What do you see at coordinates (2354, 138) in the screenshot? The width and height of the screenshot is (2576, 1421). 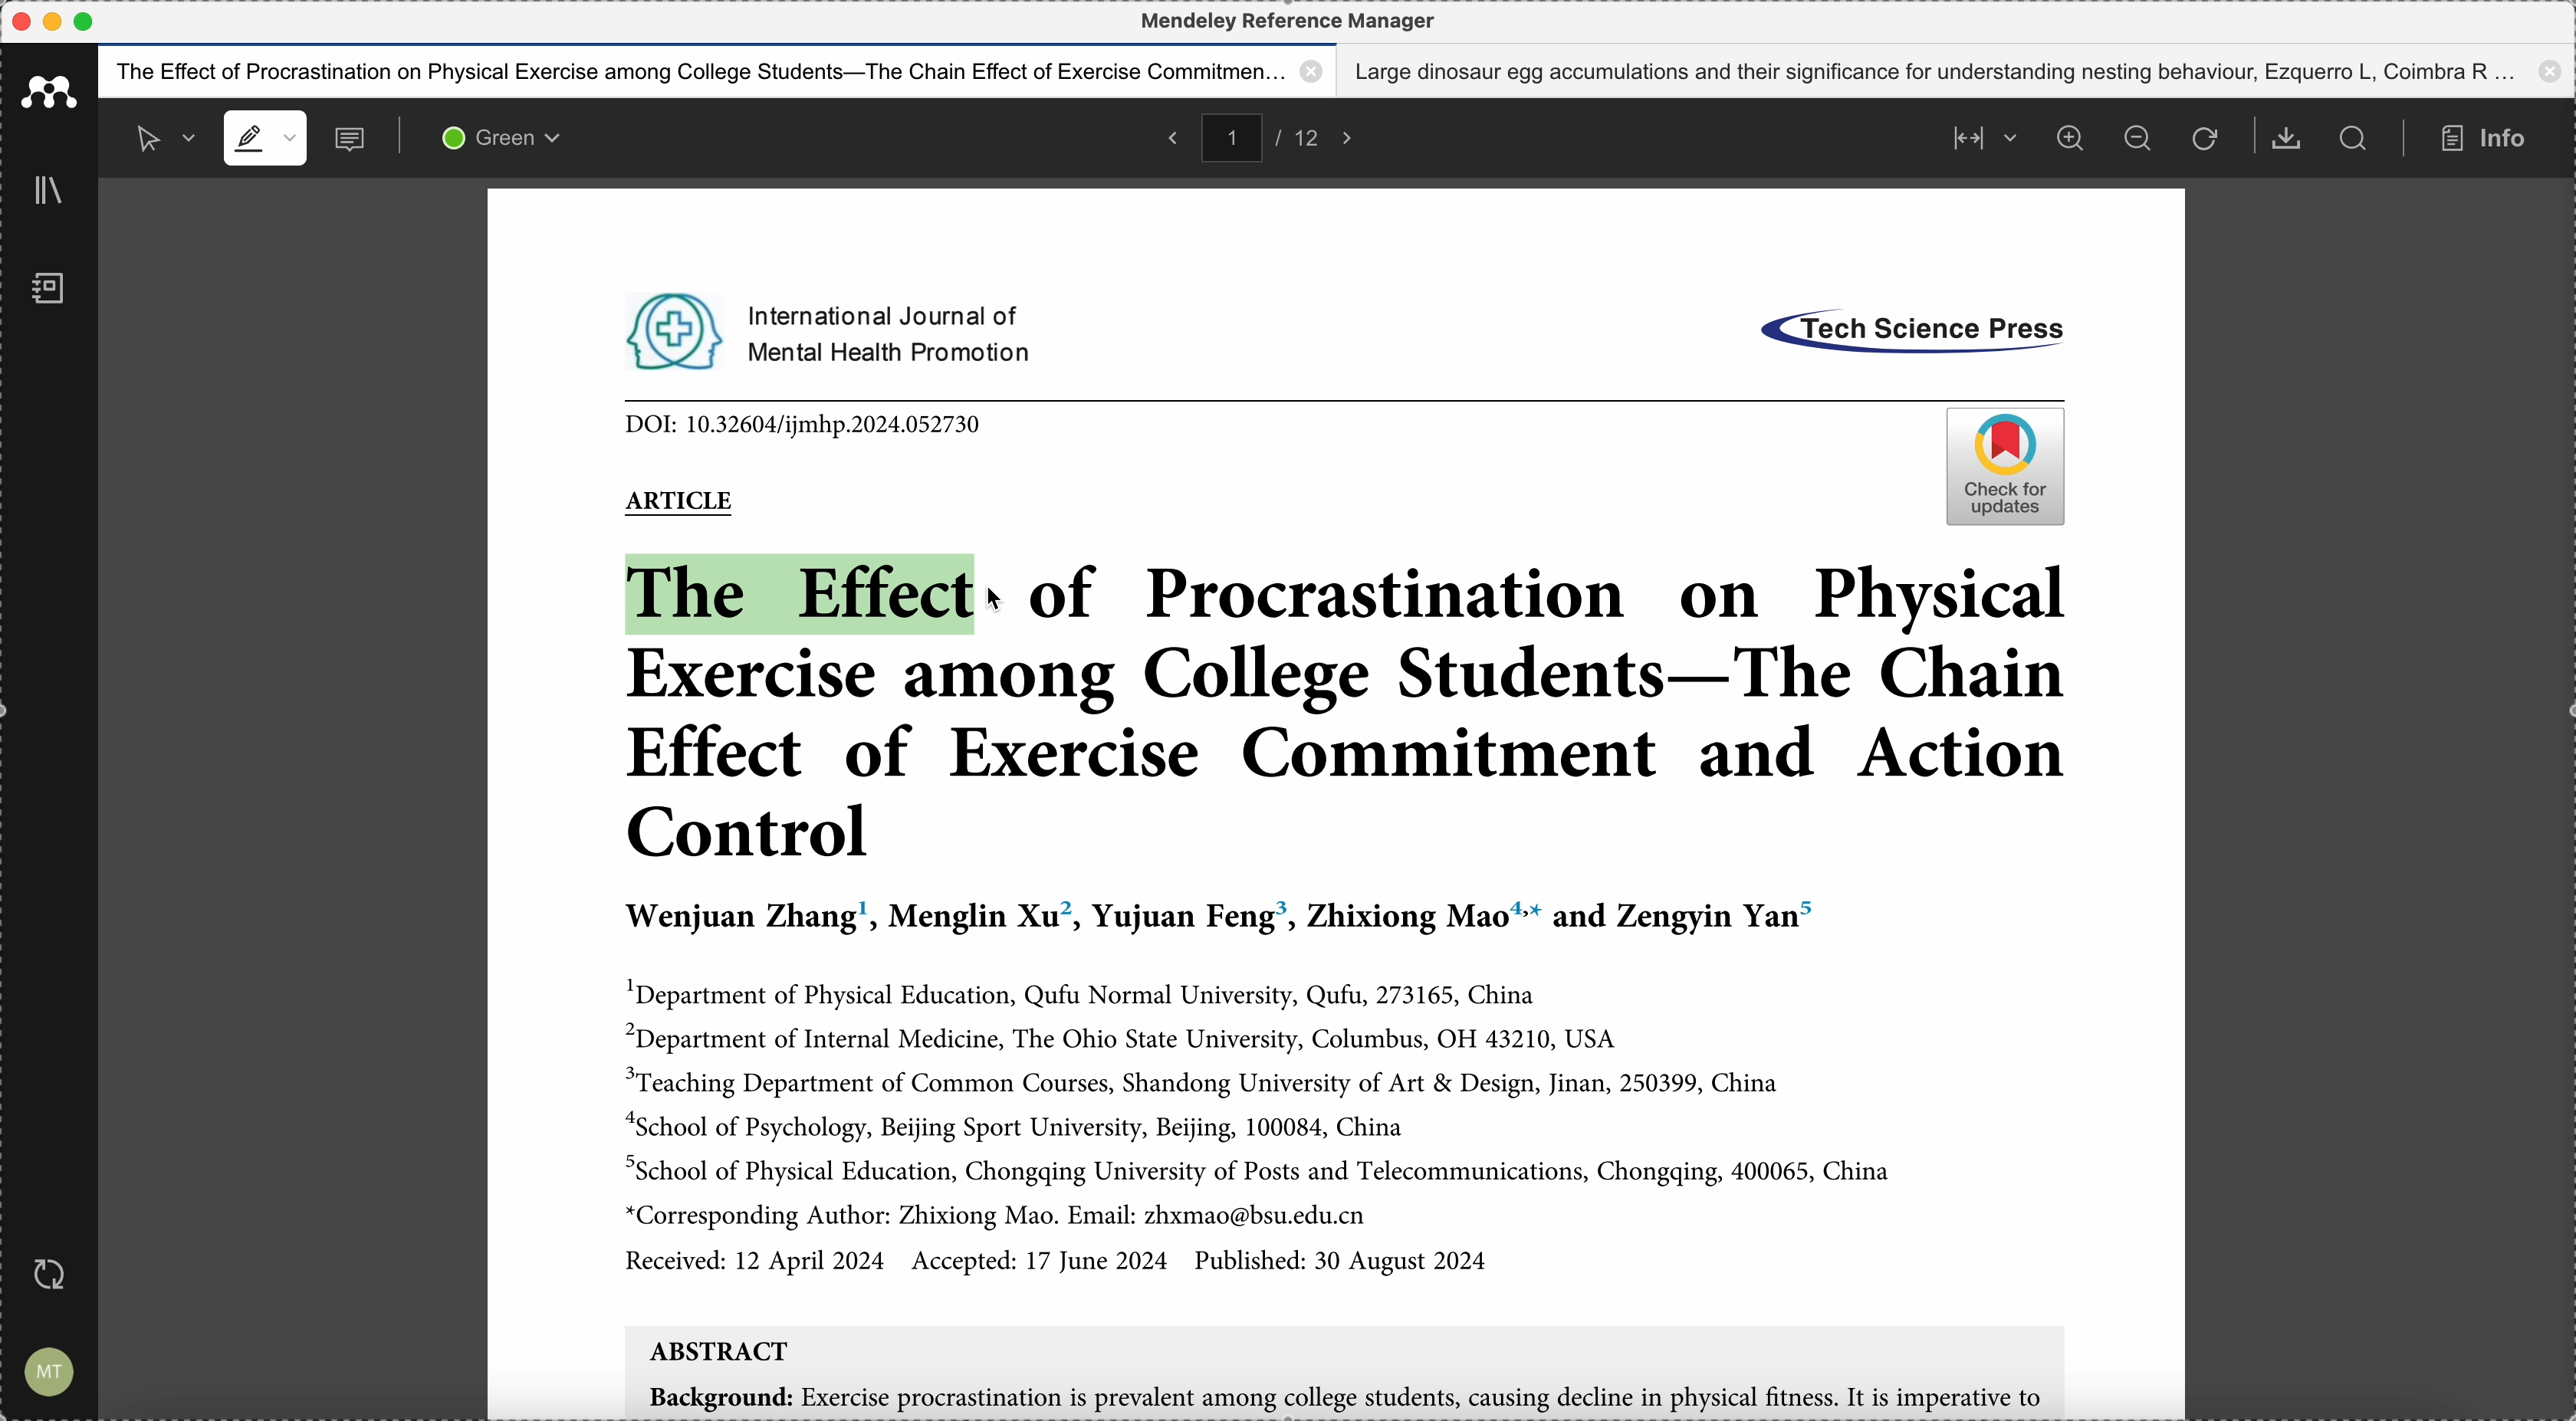 I see `search` at bounding box center [2354, 138].